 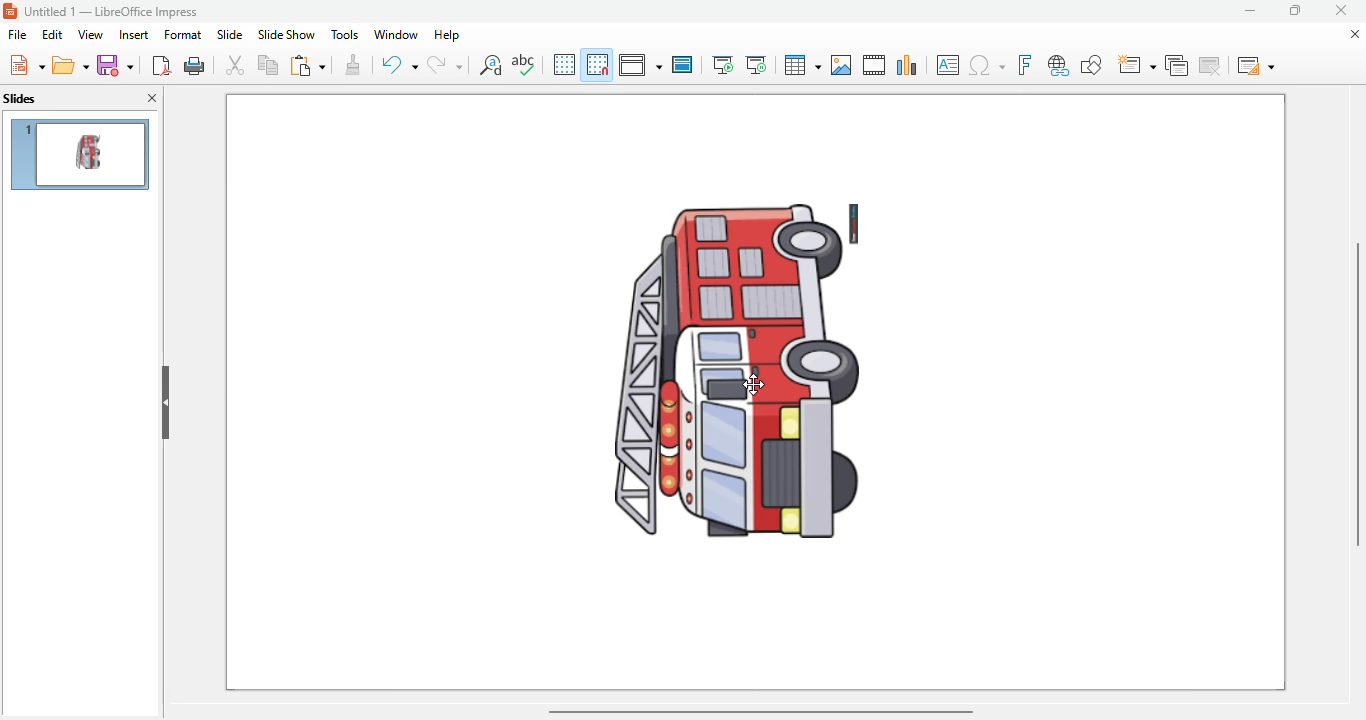 What do you see at coordinates (1026, 64) in the screenshot?
I see `insert fontwork text` at bounding box center [1026, 64].